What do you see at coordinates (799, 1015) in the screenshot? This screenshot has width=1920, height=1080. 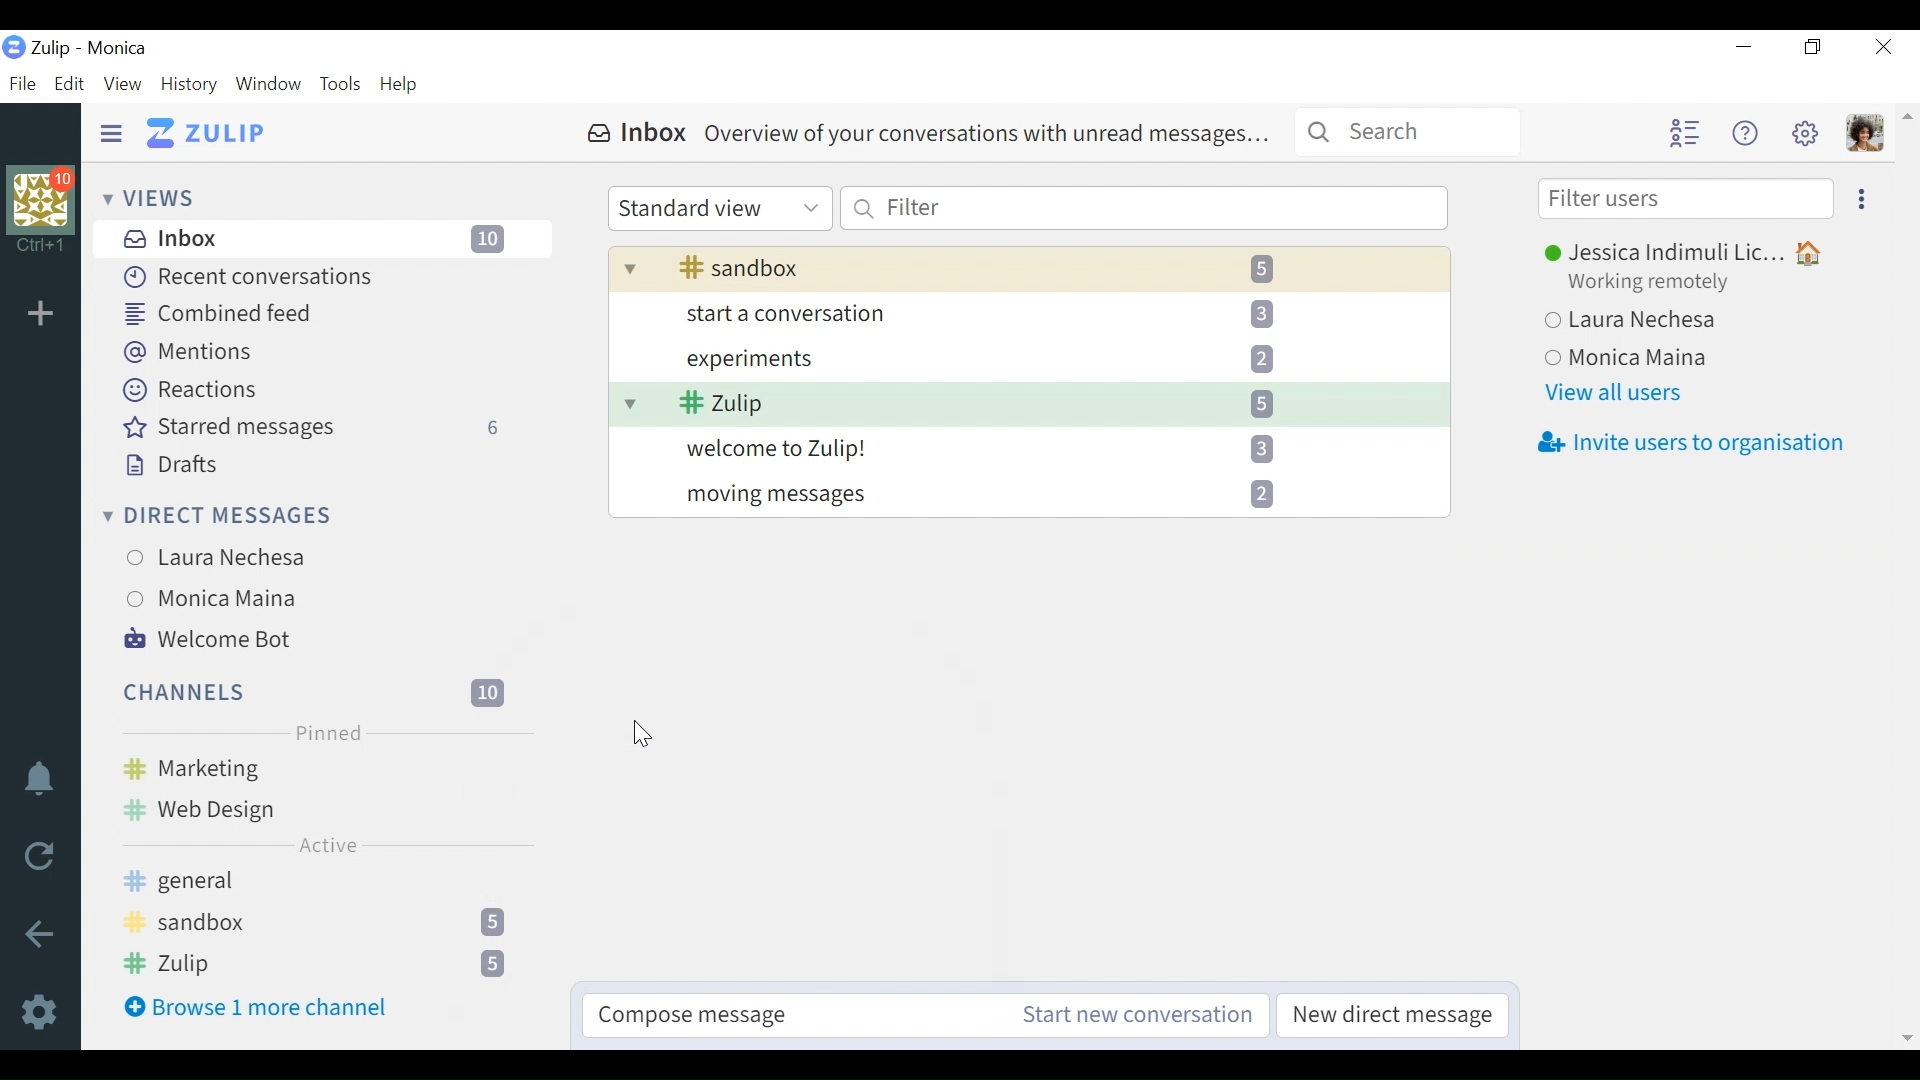 I see `Compose message` at bounding box center [799, 1015].